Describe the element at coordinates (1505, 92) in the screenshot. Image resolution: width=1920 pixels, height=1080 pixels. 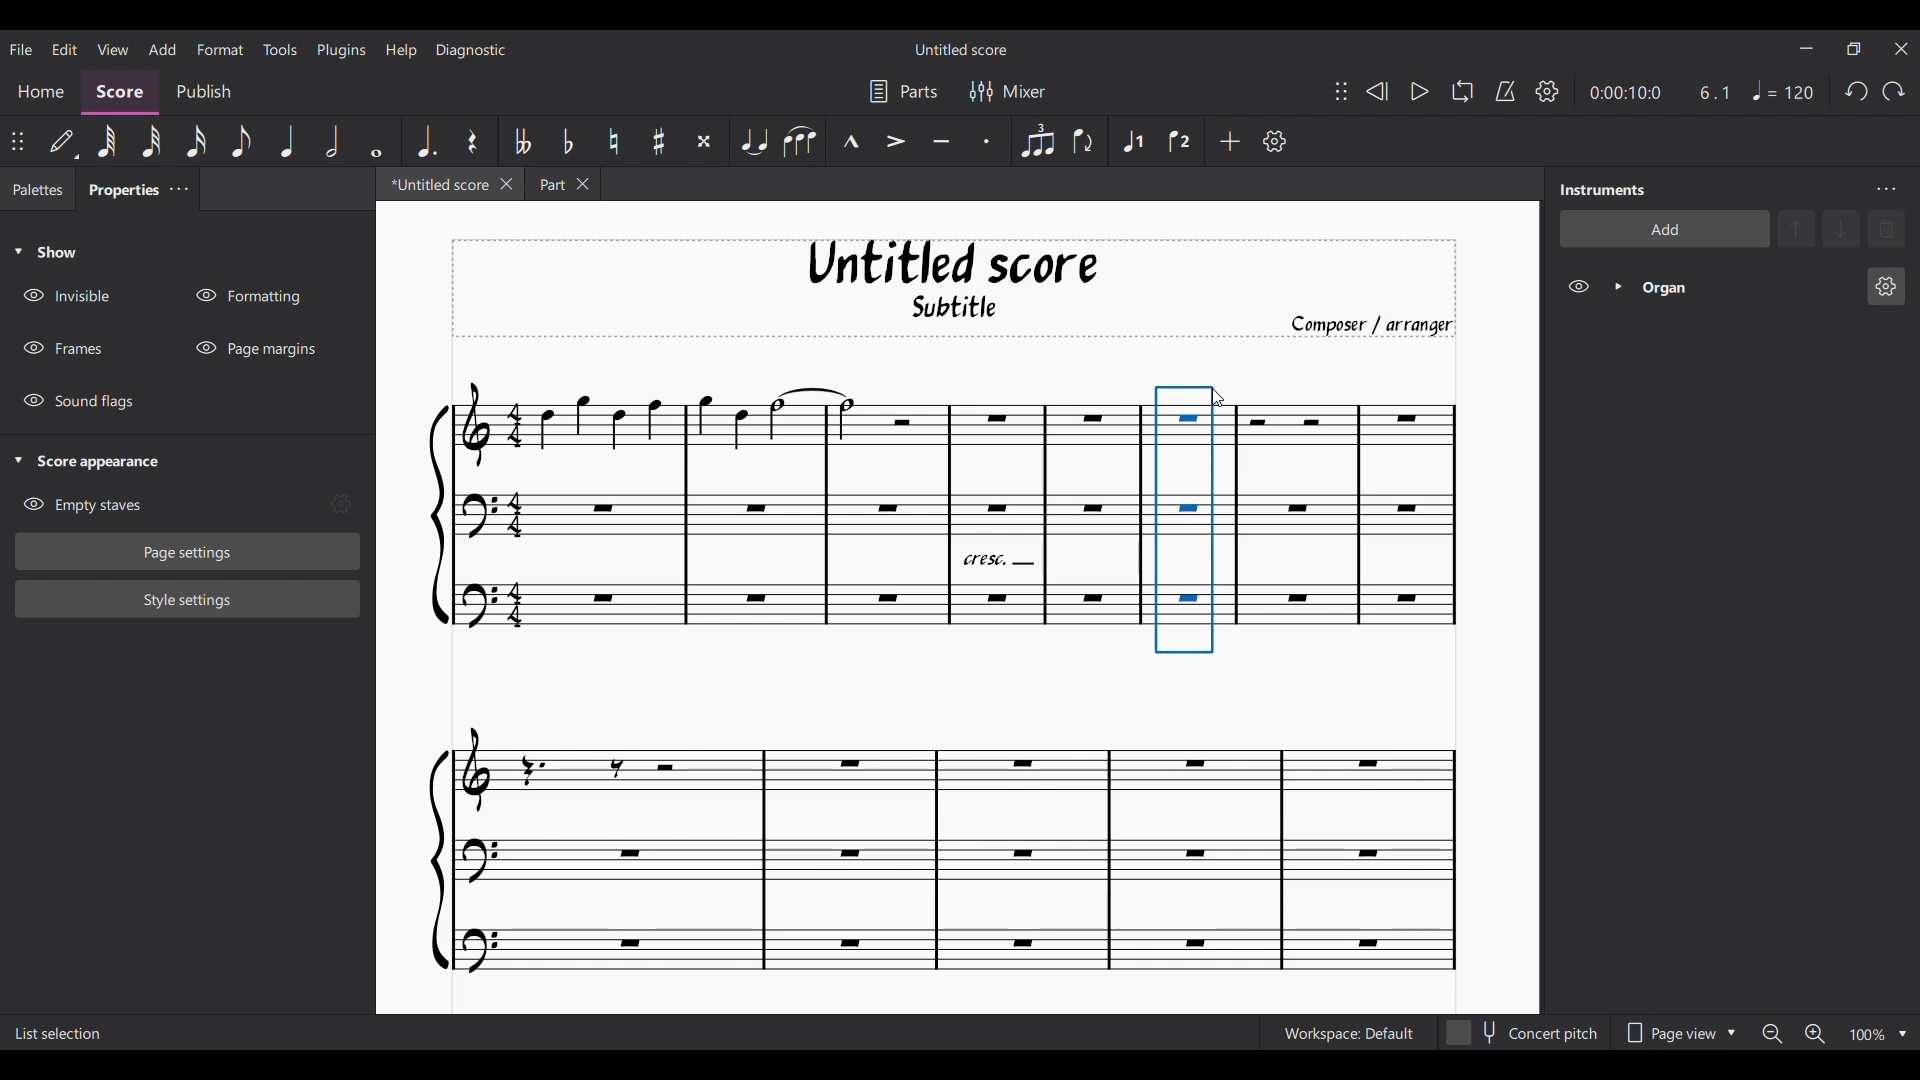
I see `Metronome` at that location.